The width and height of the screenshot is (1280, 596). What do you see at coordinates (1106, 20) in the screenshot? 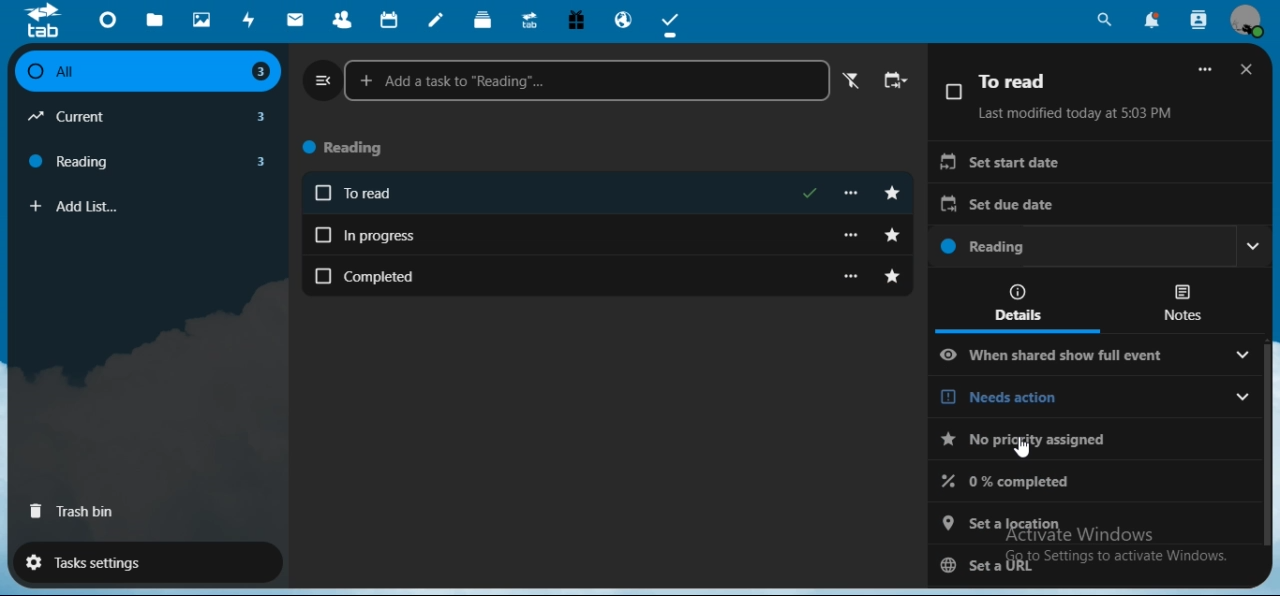
I see `search` at bounding box center [1106, 20].